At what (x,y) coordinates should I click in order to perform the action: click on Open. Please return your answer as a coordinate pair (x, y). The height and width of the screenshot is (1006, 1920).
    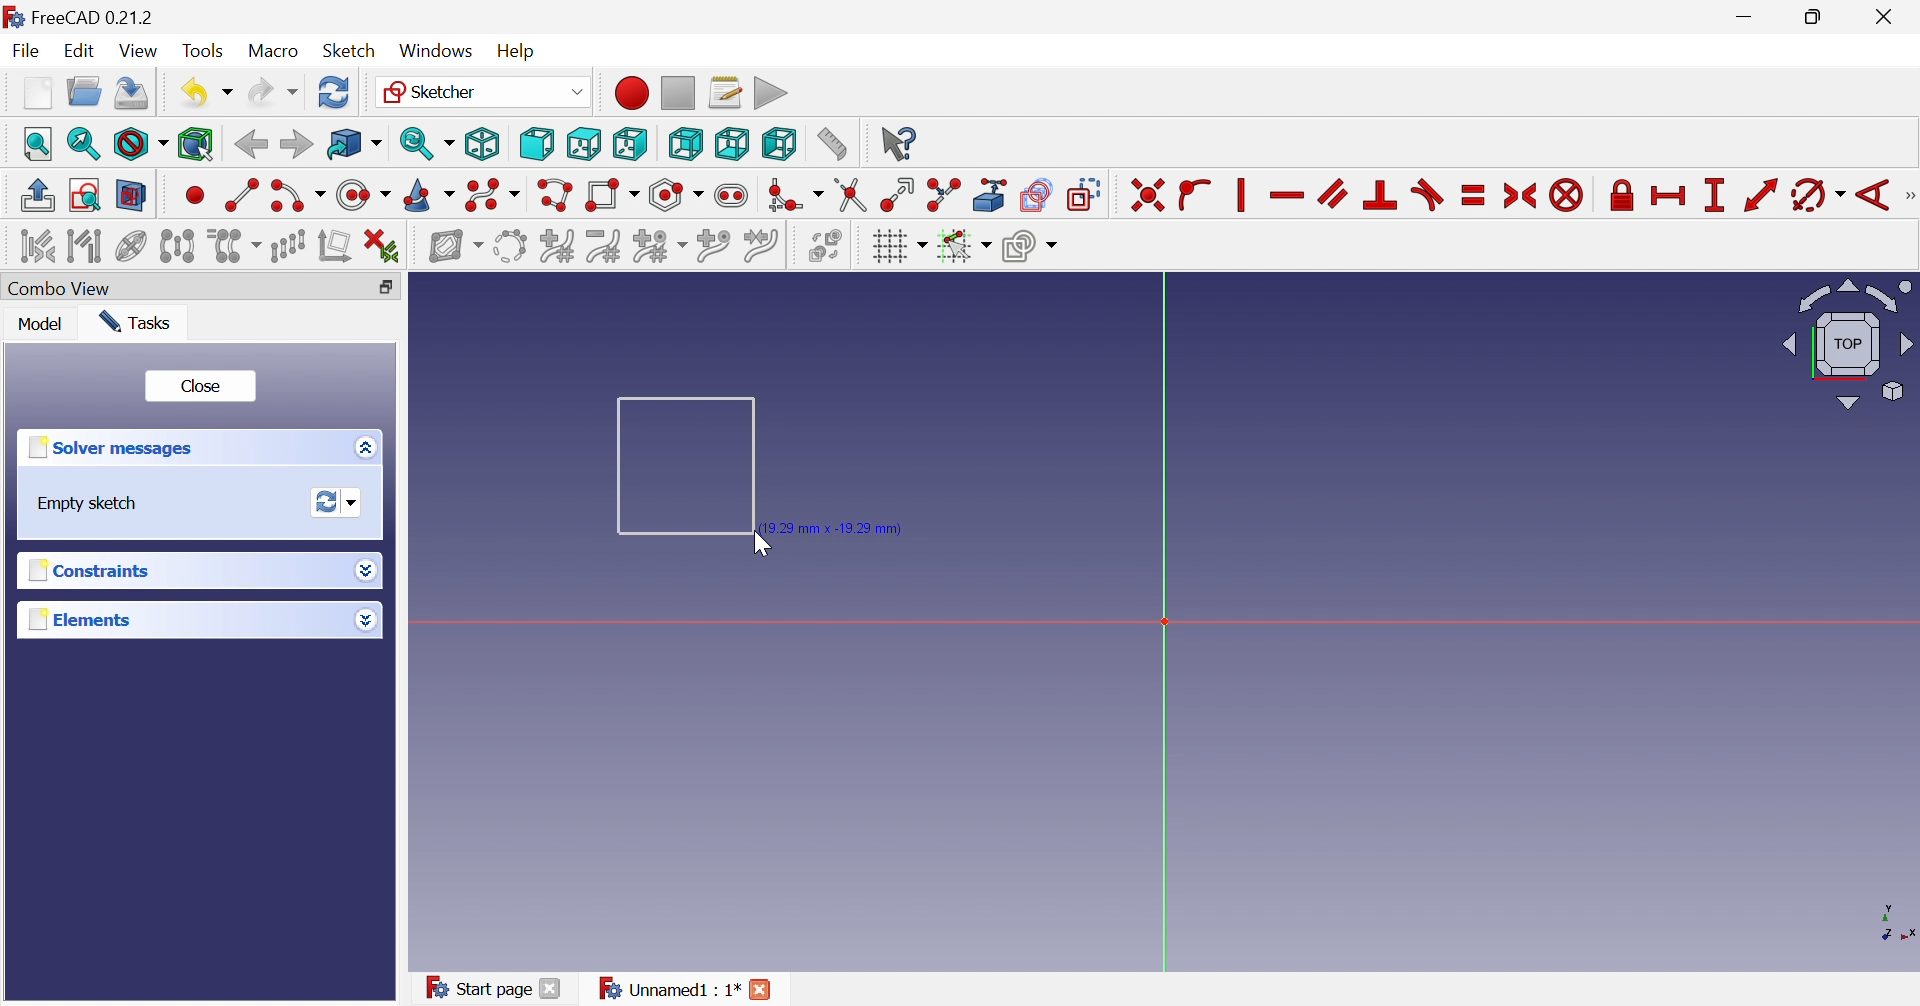
    Looking at the image, I should click on (84, 91).